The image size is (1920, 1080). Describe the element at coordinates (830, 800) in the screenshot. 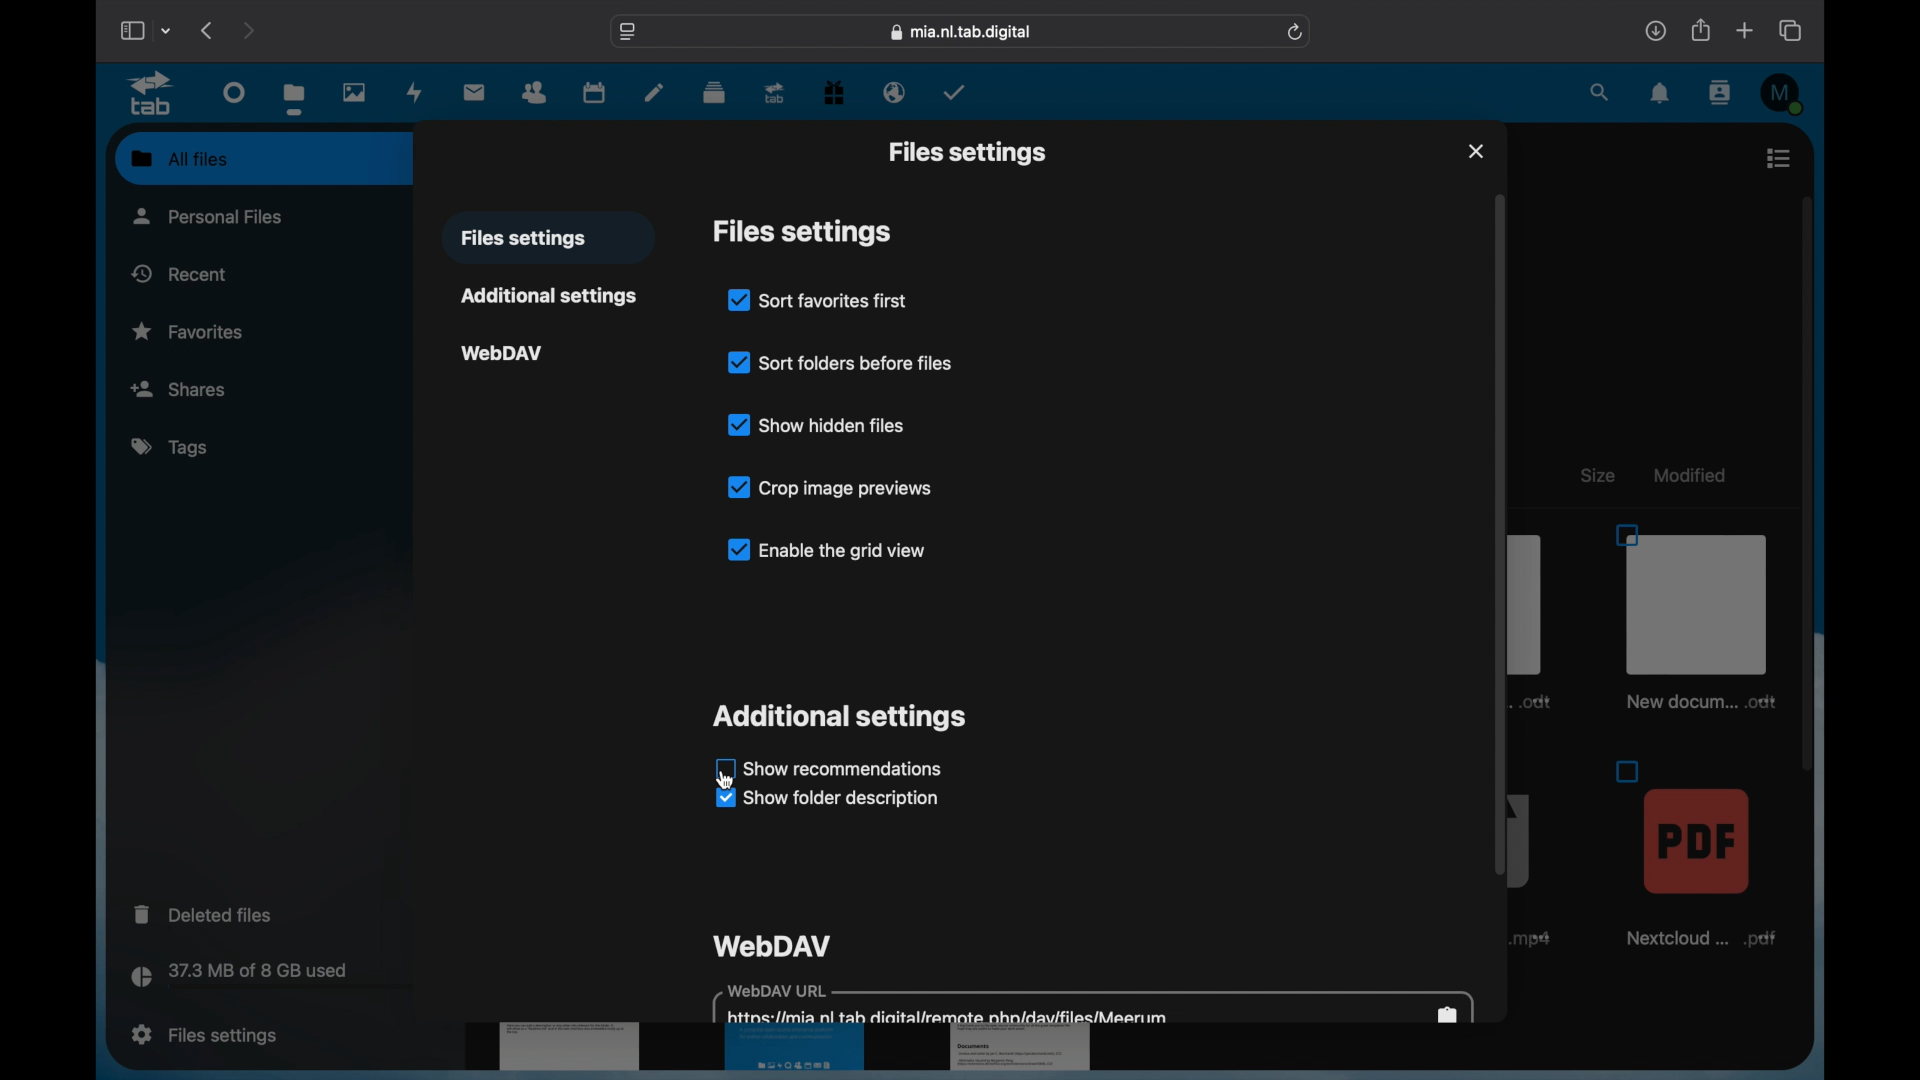

I see `show folder description` at that location.